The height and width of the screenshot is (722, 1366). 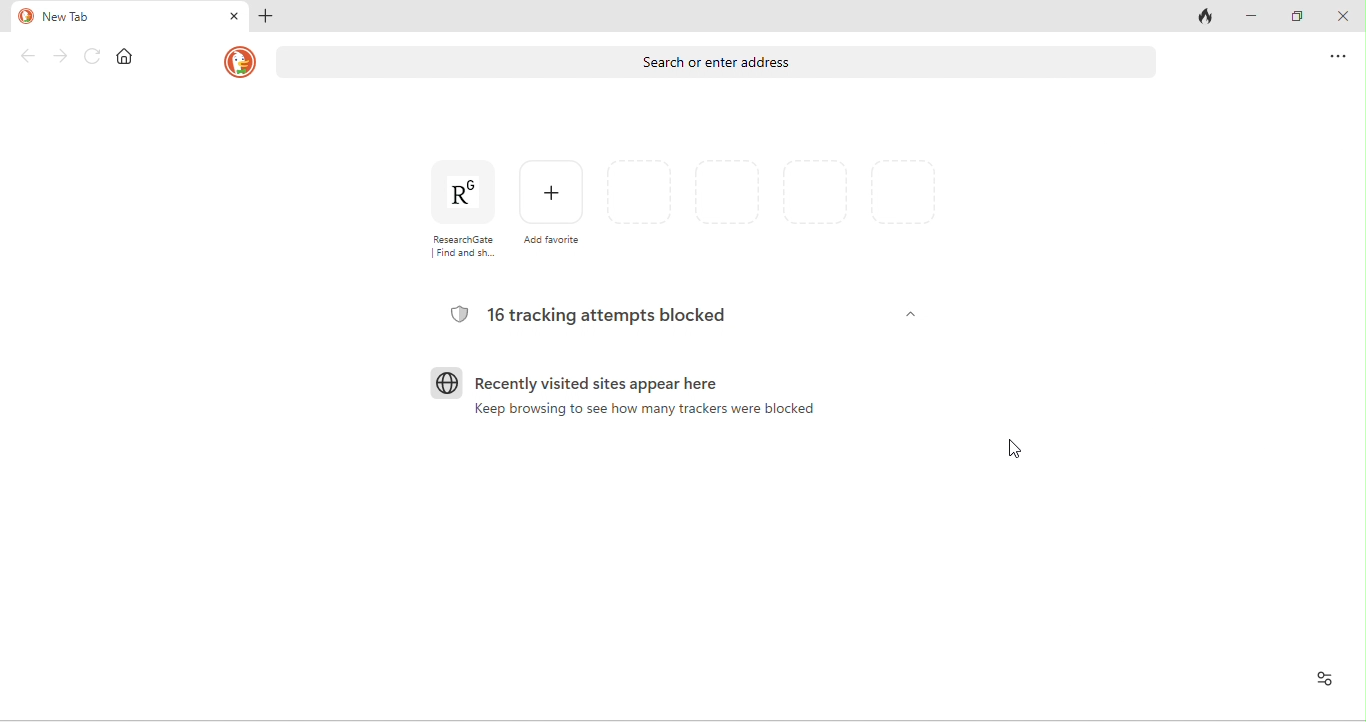 What do you see at coordinates (26, 56) in the screenshot?
I see `back` at bounding box center [26, 56].